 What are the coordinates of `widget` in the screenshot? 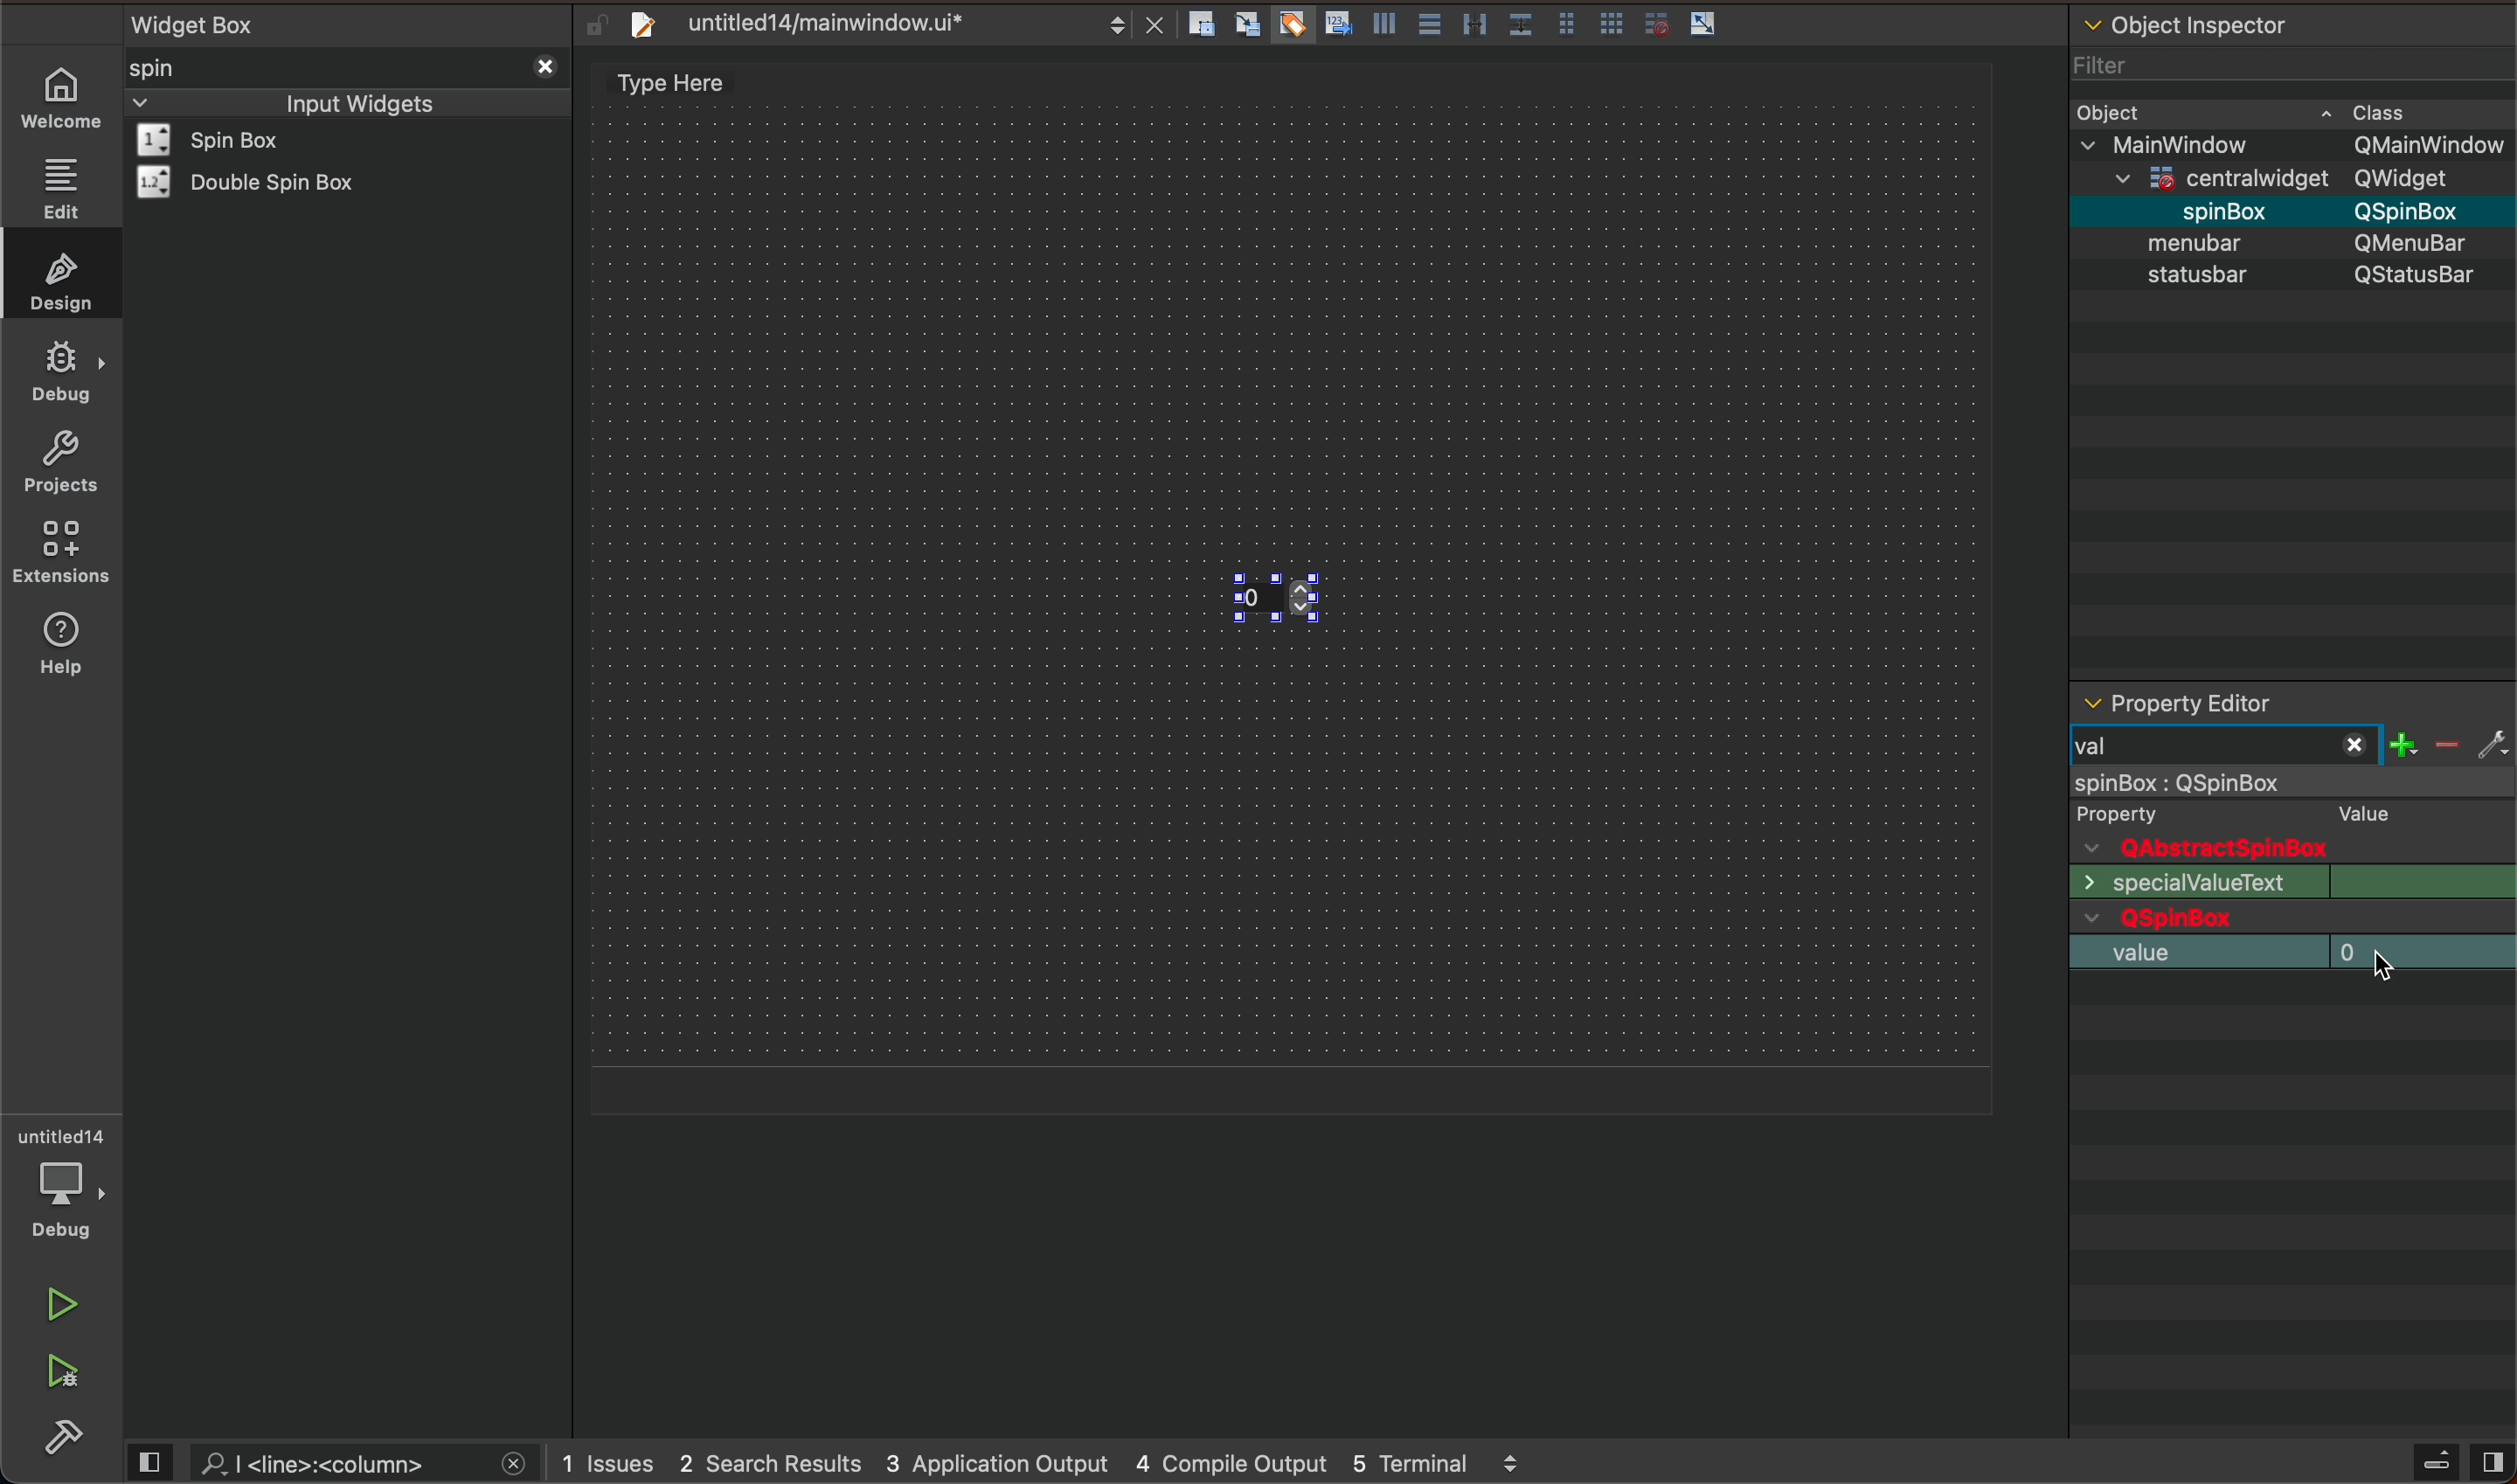 It's located at (258, 182).